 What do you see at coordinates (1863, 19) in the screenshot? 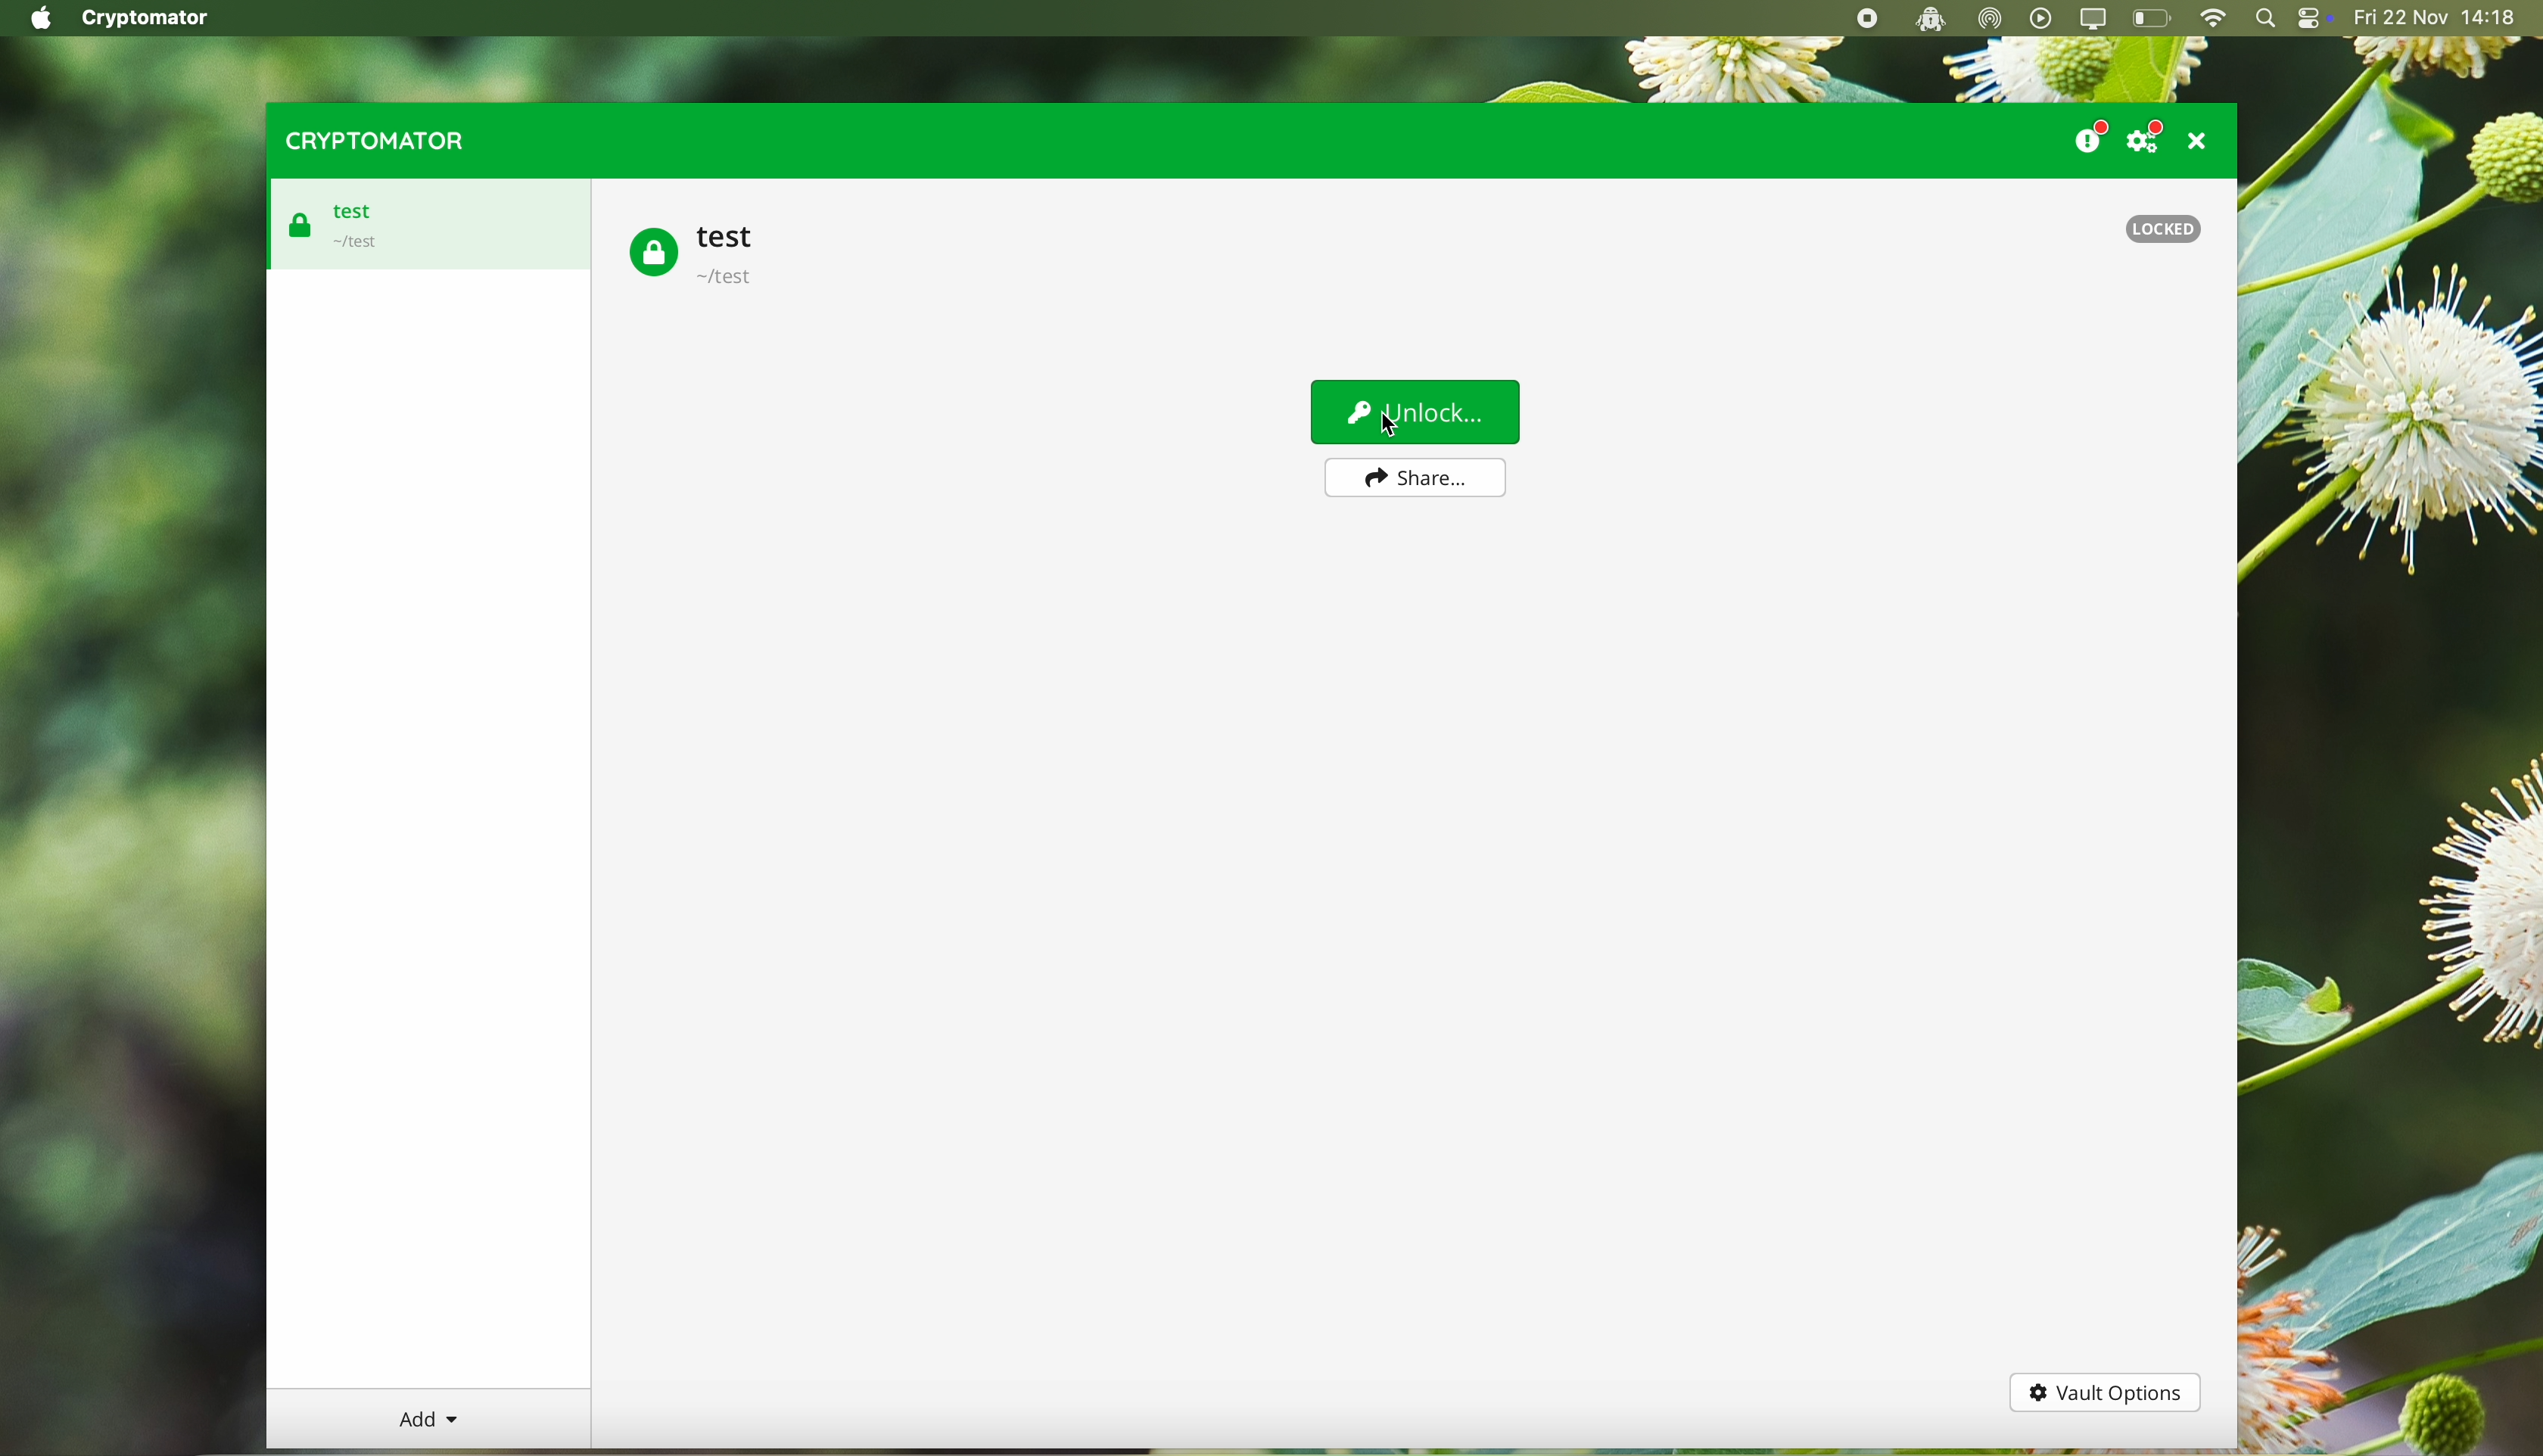
I see `stop recording` at bounding box center [1863, 19].